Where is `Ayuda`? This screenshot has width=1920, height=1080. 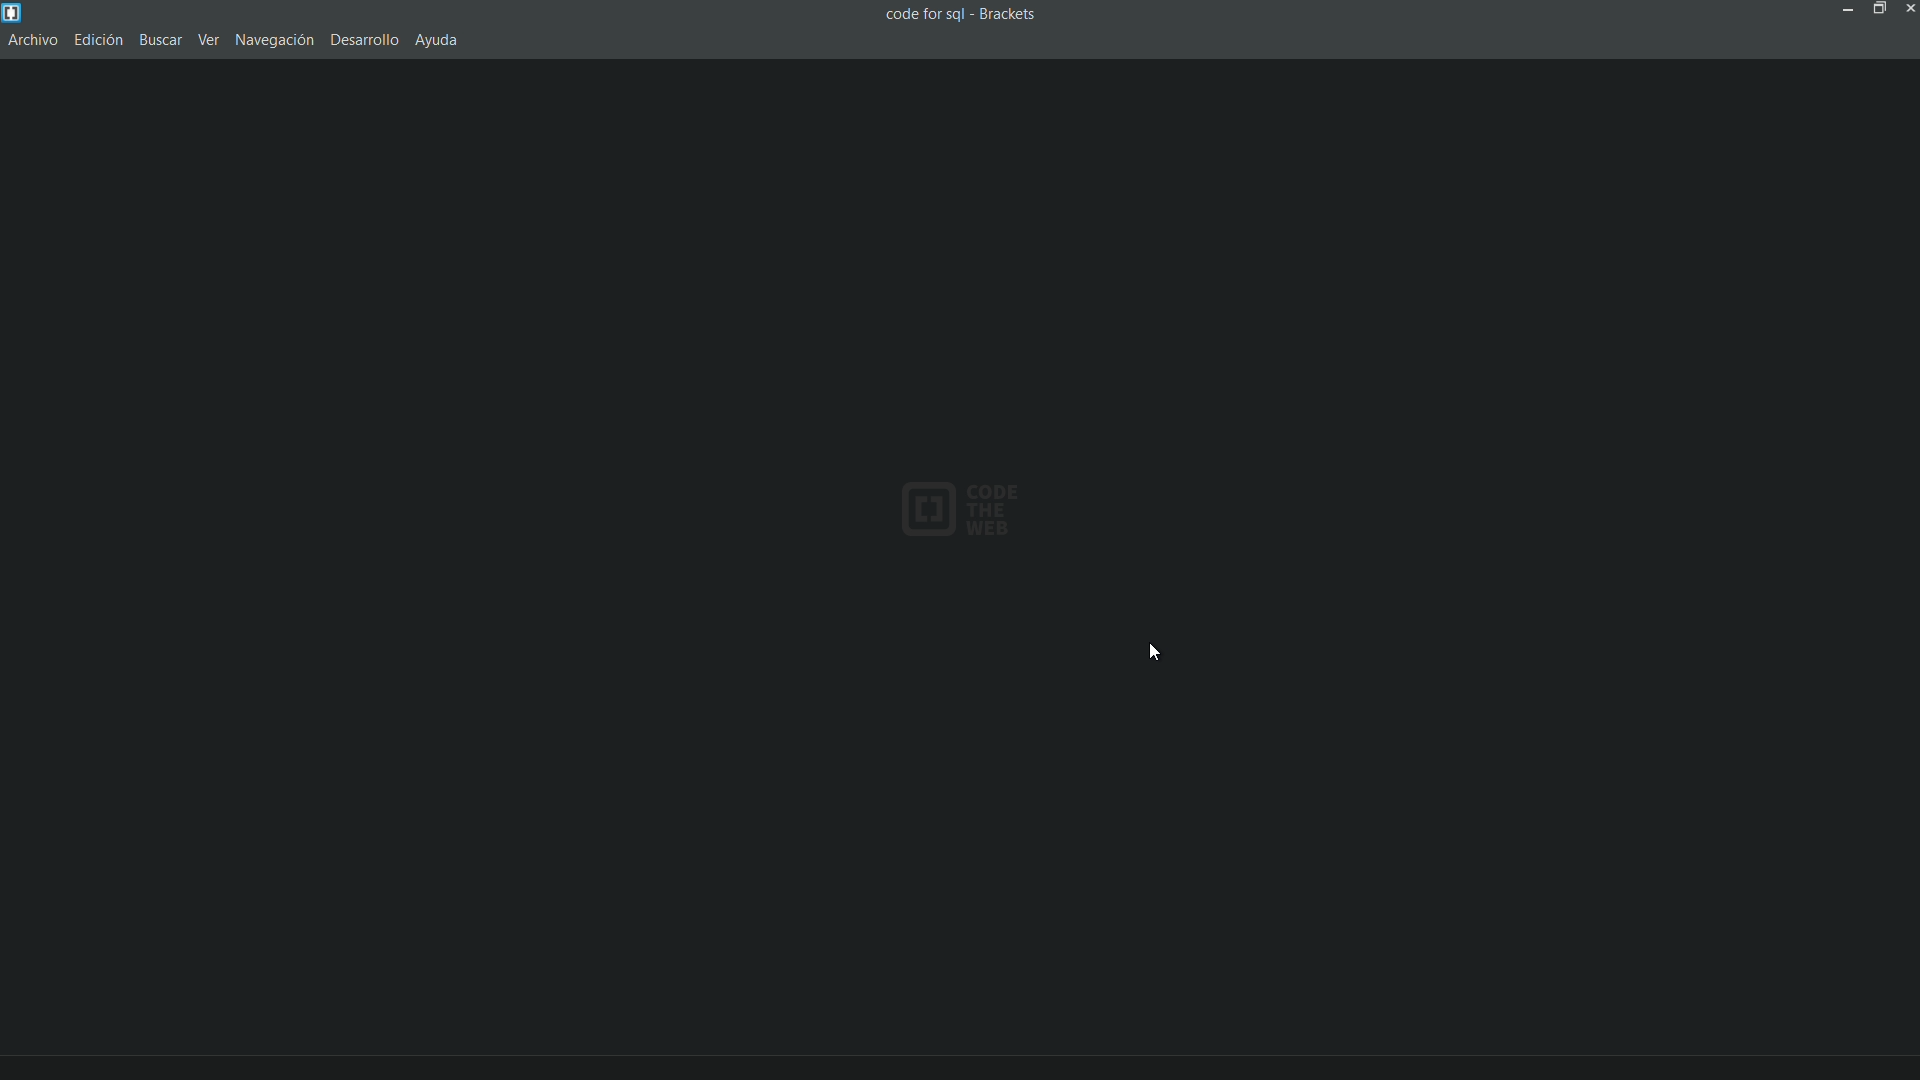
Ayuda is located at coordinates (436, 41).